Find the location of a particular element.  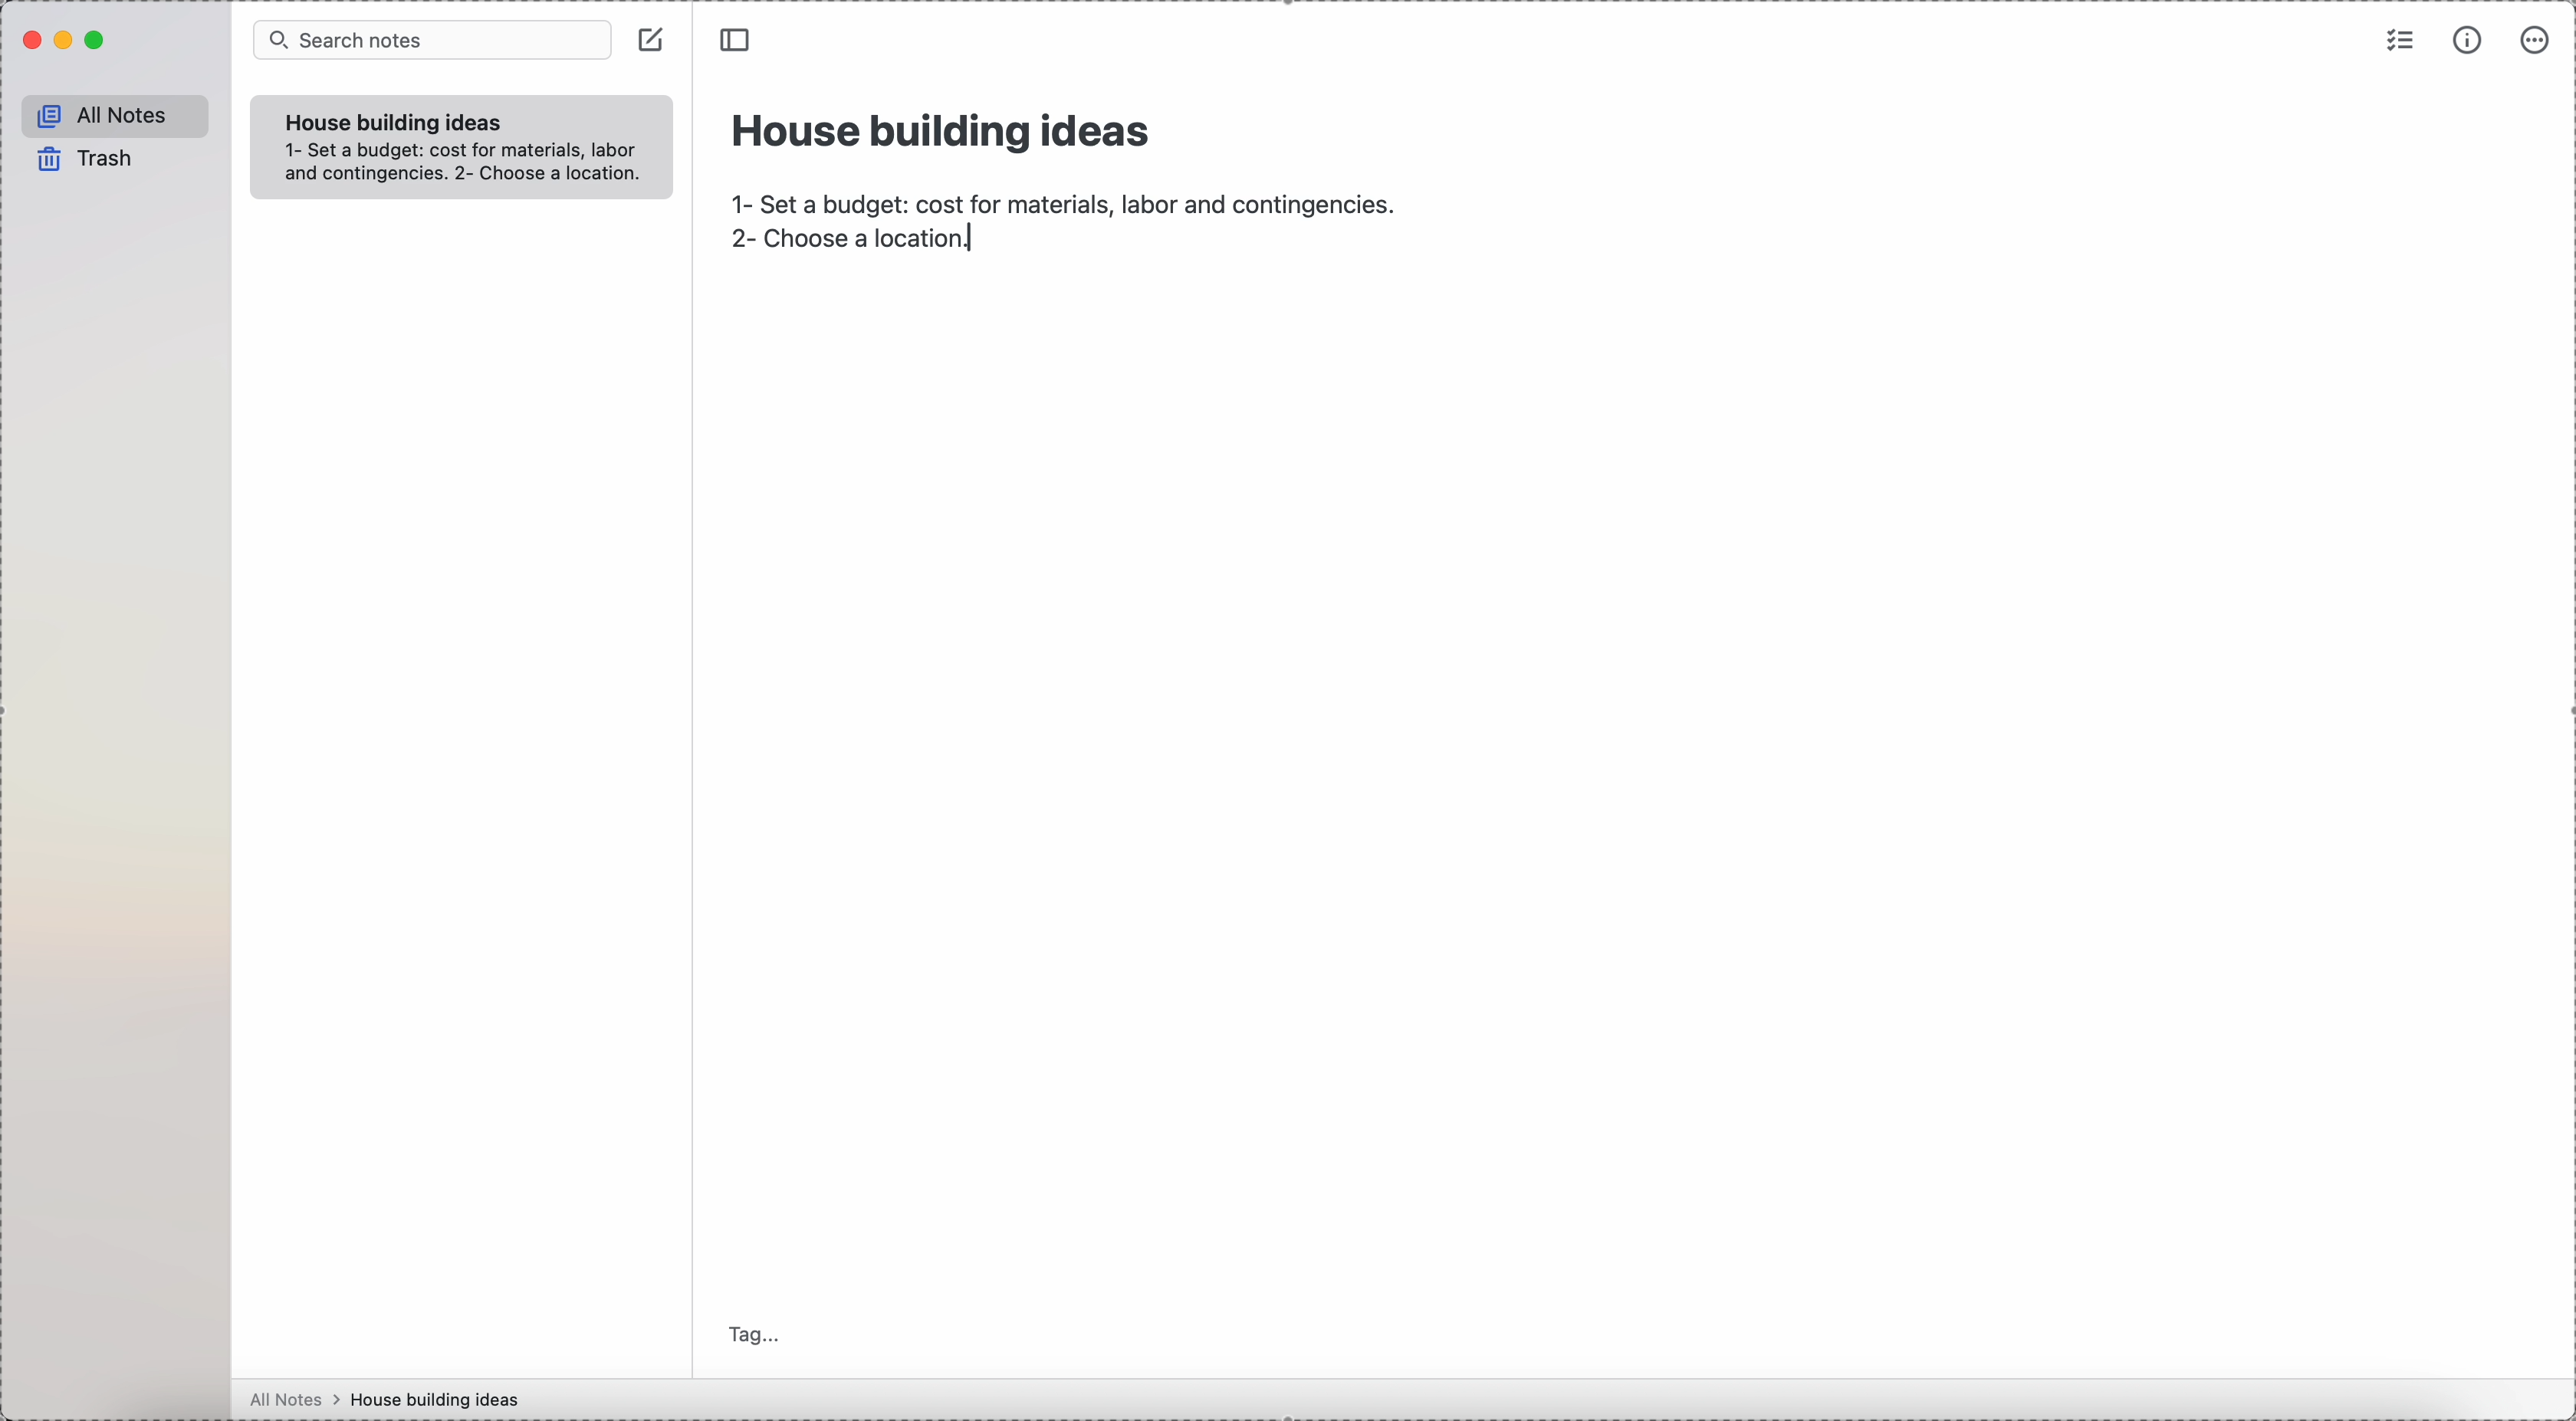

tag is located at coordinates (757, 1333).